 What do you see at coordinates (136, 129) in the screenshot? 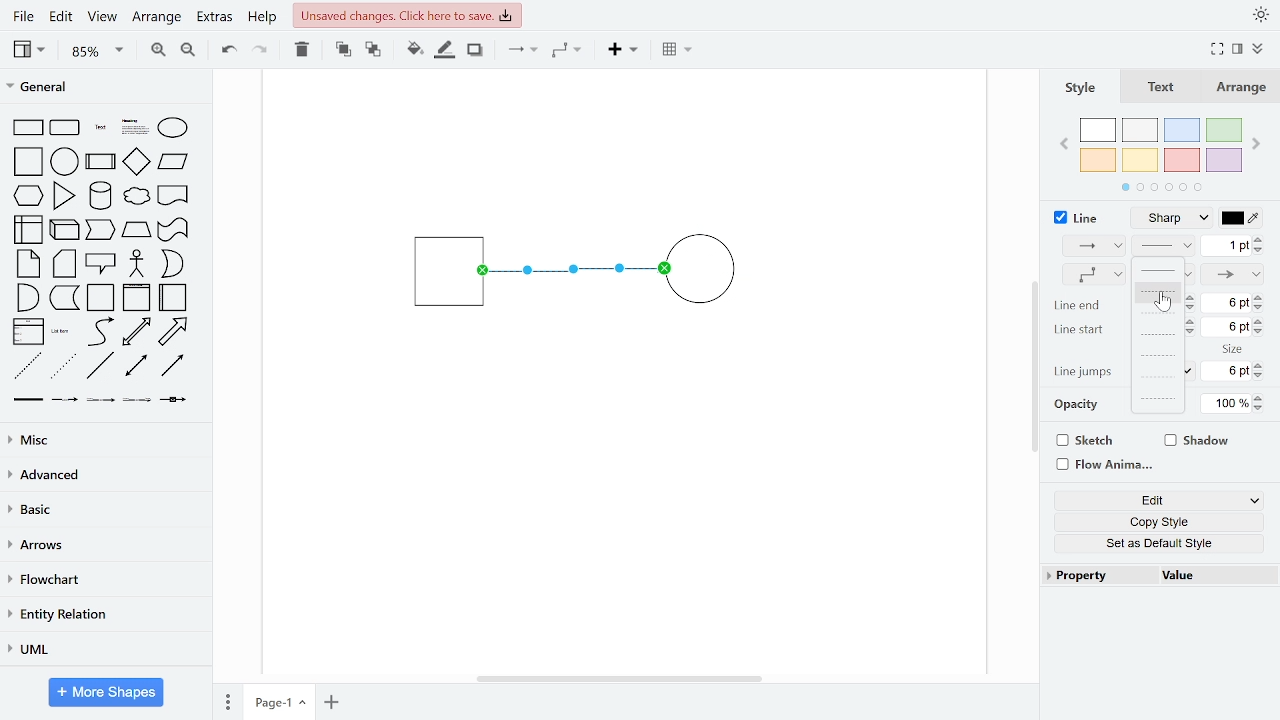
I see `text box` at bounding box center [136, 129].